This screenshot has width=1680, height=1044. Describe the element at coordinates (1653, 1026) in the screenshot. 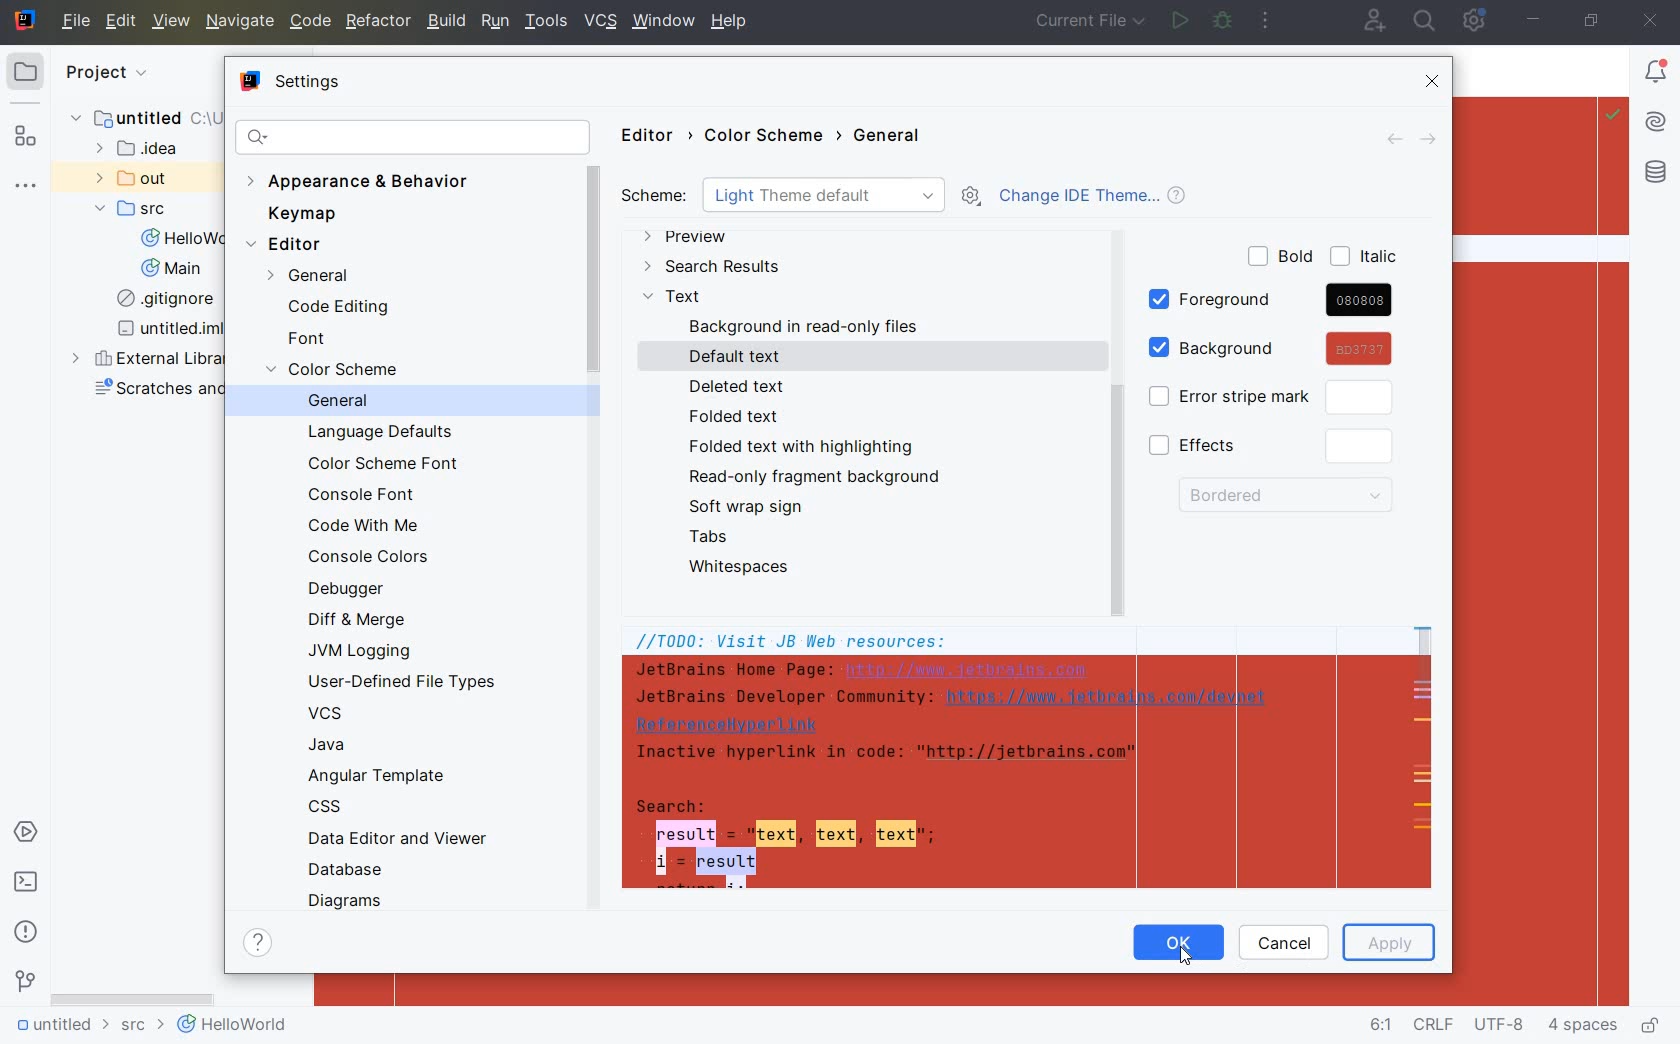

I see `make file ready only` at that location.